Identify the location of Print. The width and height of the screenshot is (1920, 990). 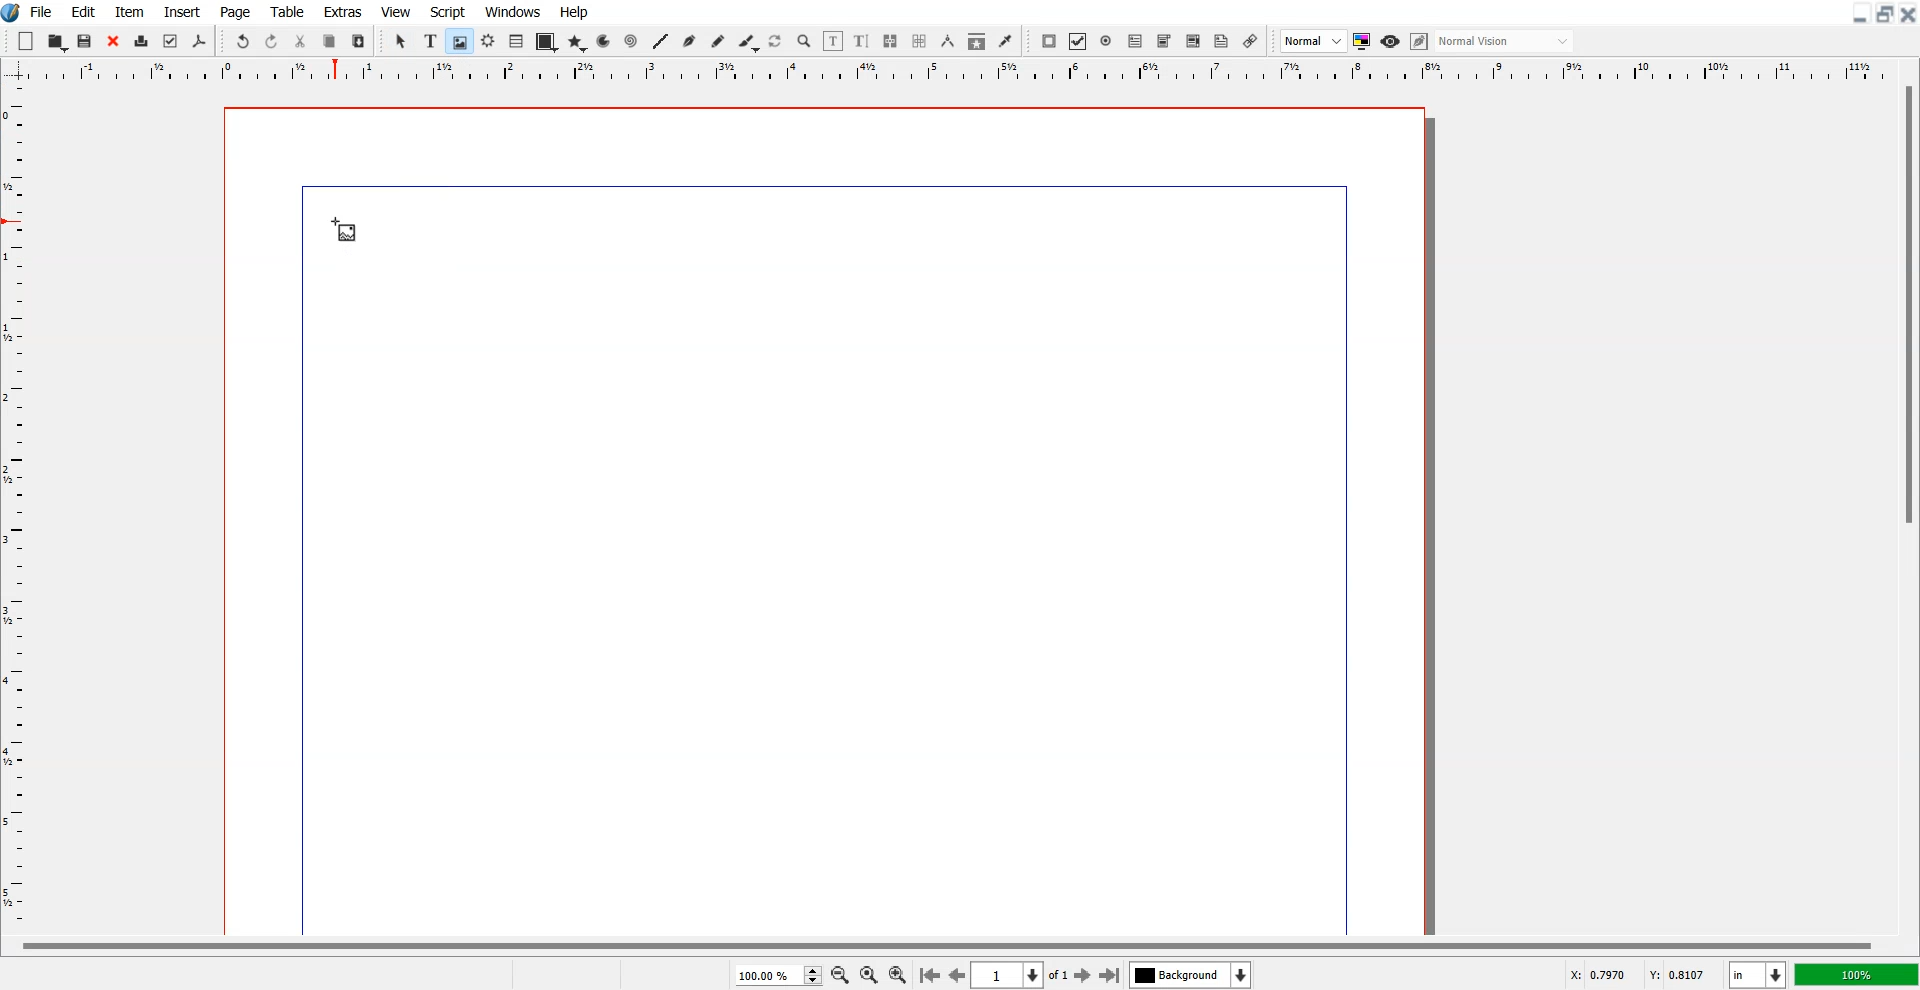
(141, 41).